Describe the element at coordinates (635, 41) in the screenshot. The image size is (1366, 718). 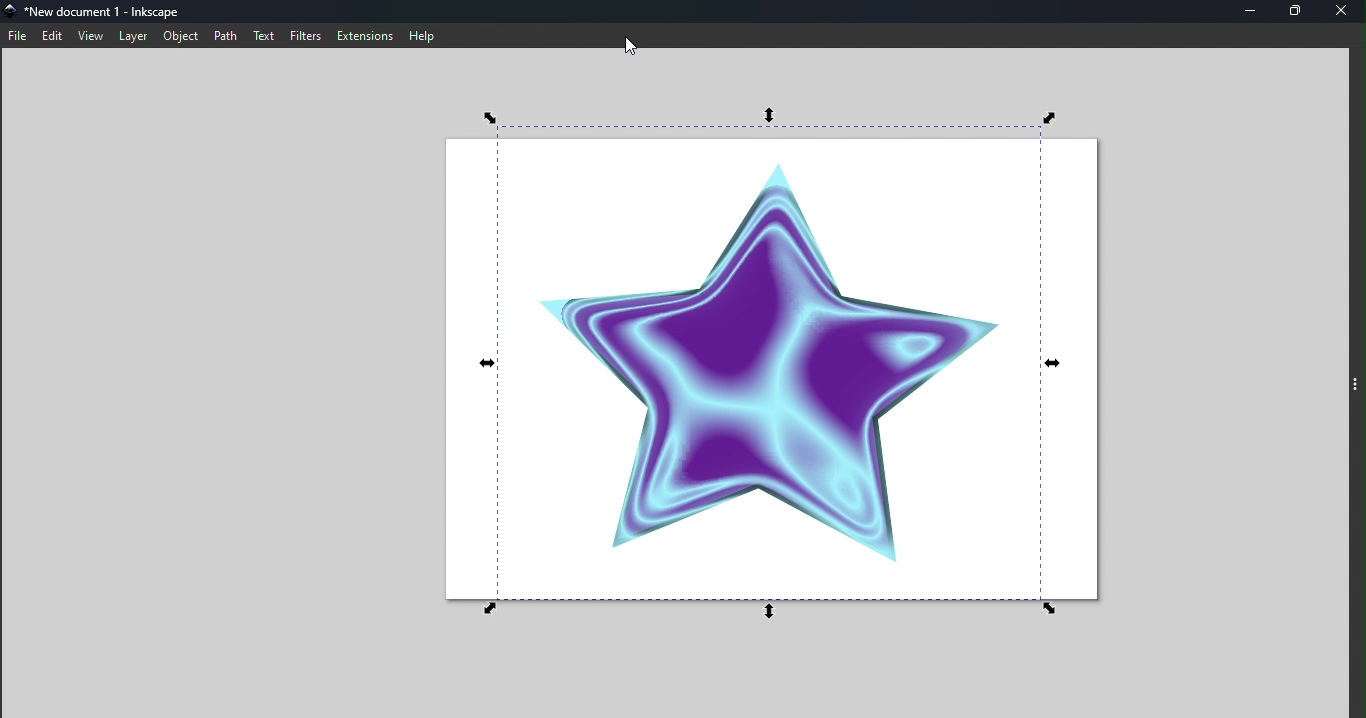
I see `Cursor` at that location.